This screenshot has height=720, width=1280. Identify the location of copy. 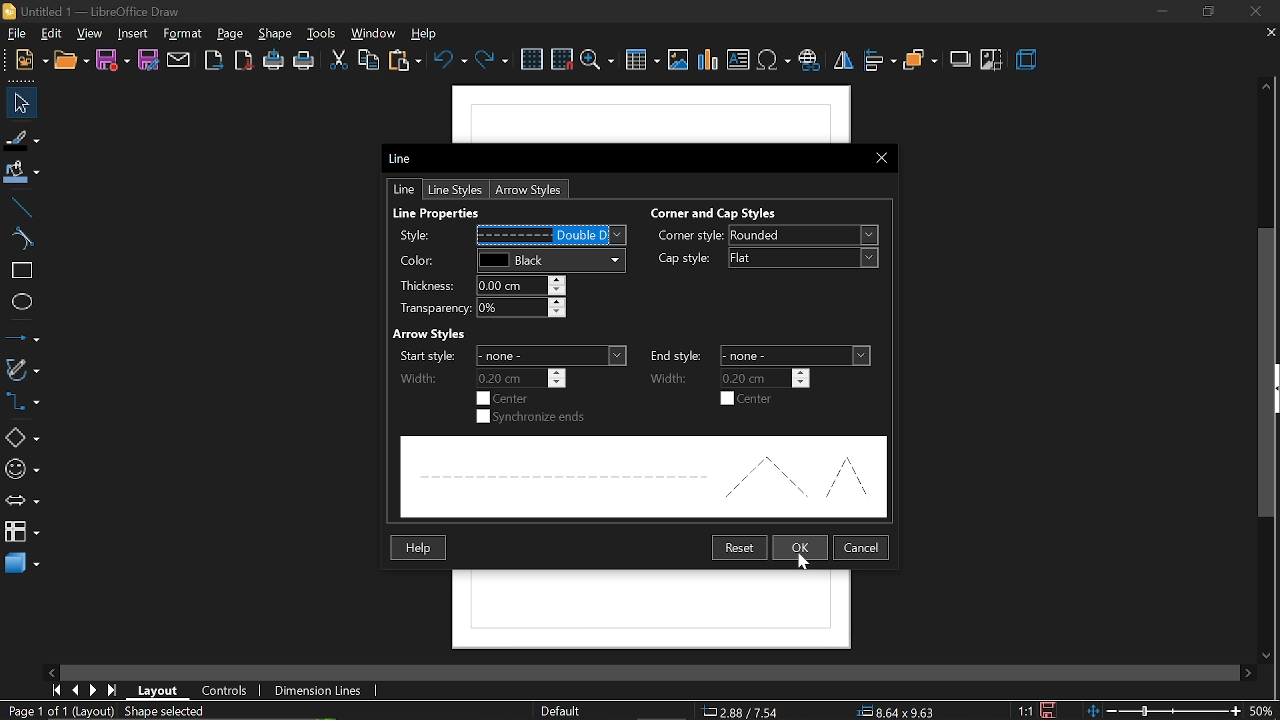
(370, 60).